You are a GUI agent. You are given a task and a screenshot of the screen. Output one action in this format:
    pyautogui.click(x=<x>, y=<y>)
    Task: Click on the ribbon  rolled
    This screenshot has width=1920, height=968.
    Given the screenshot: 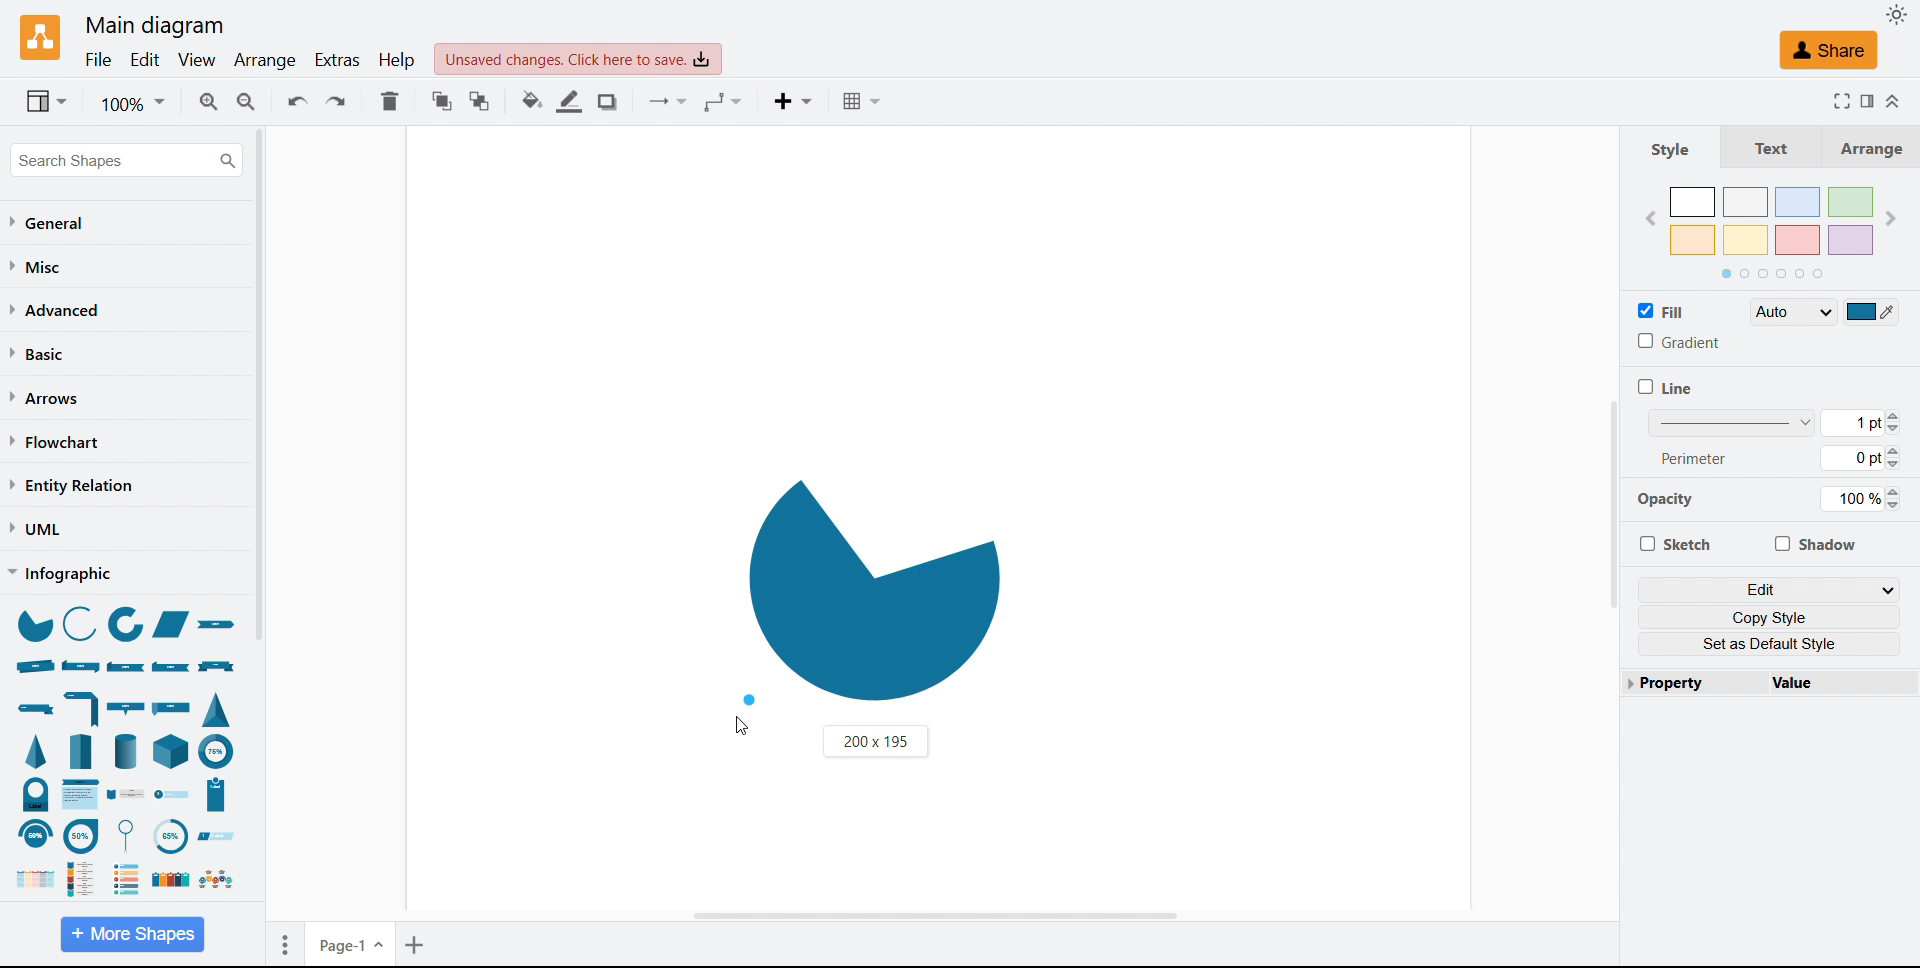 What is the action you would take?
    pyautogui.click(x=34, y=666)
    